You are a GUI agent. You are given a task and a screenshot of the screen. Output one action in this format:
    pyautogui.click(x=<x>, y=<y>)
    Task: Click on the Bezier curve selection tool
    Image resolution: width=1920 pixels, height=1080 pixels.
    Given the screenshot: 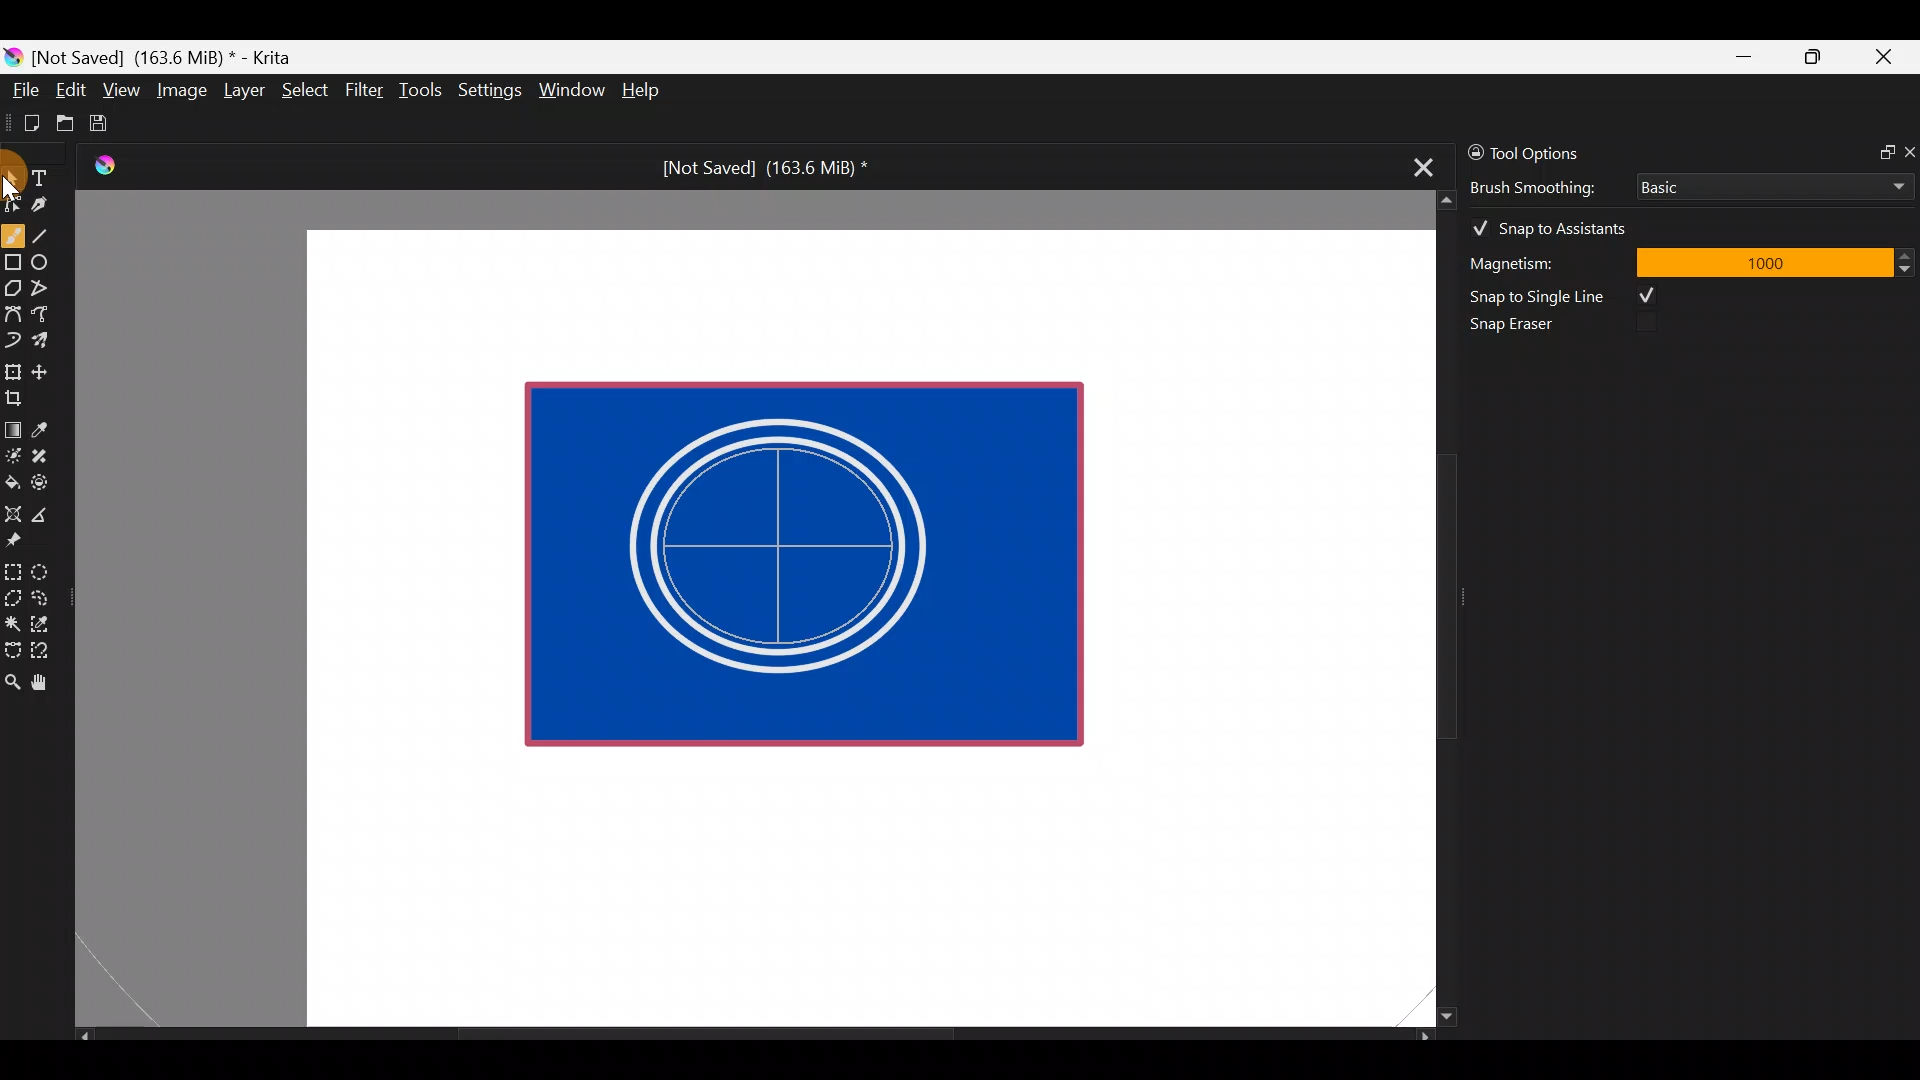 What is the action you would take?
    pyautogui.click(x=12, y=648)
    